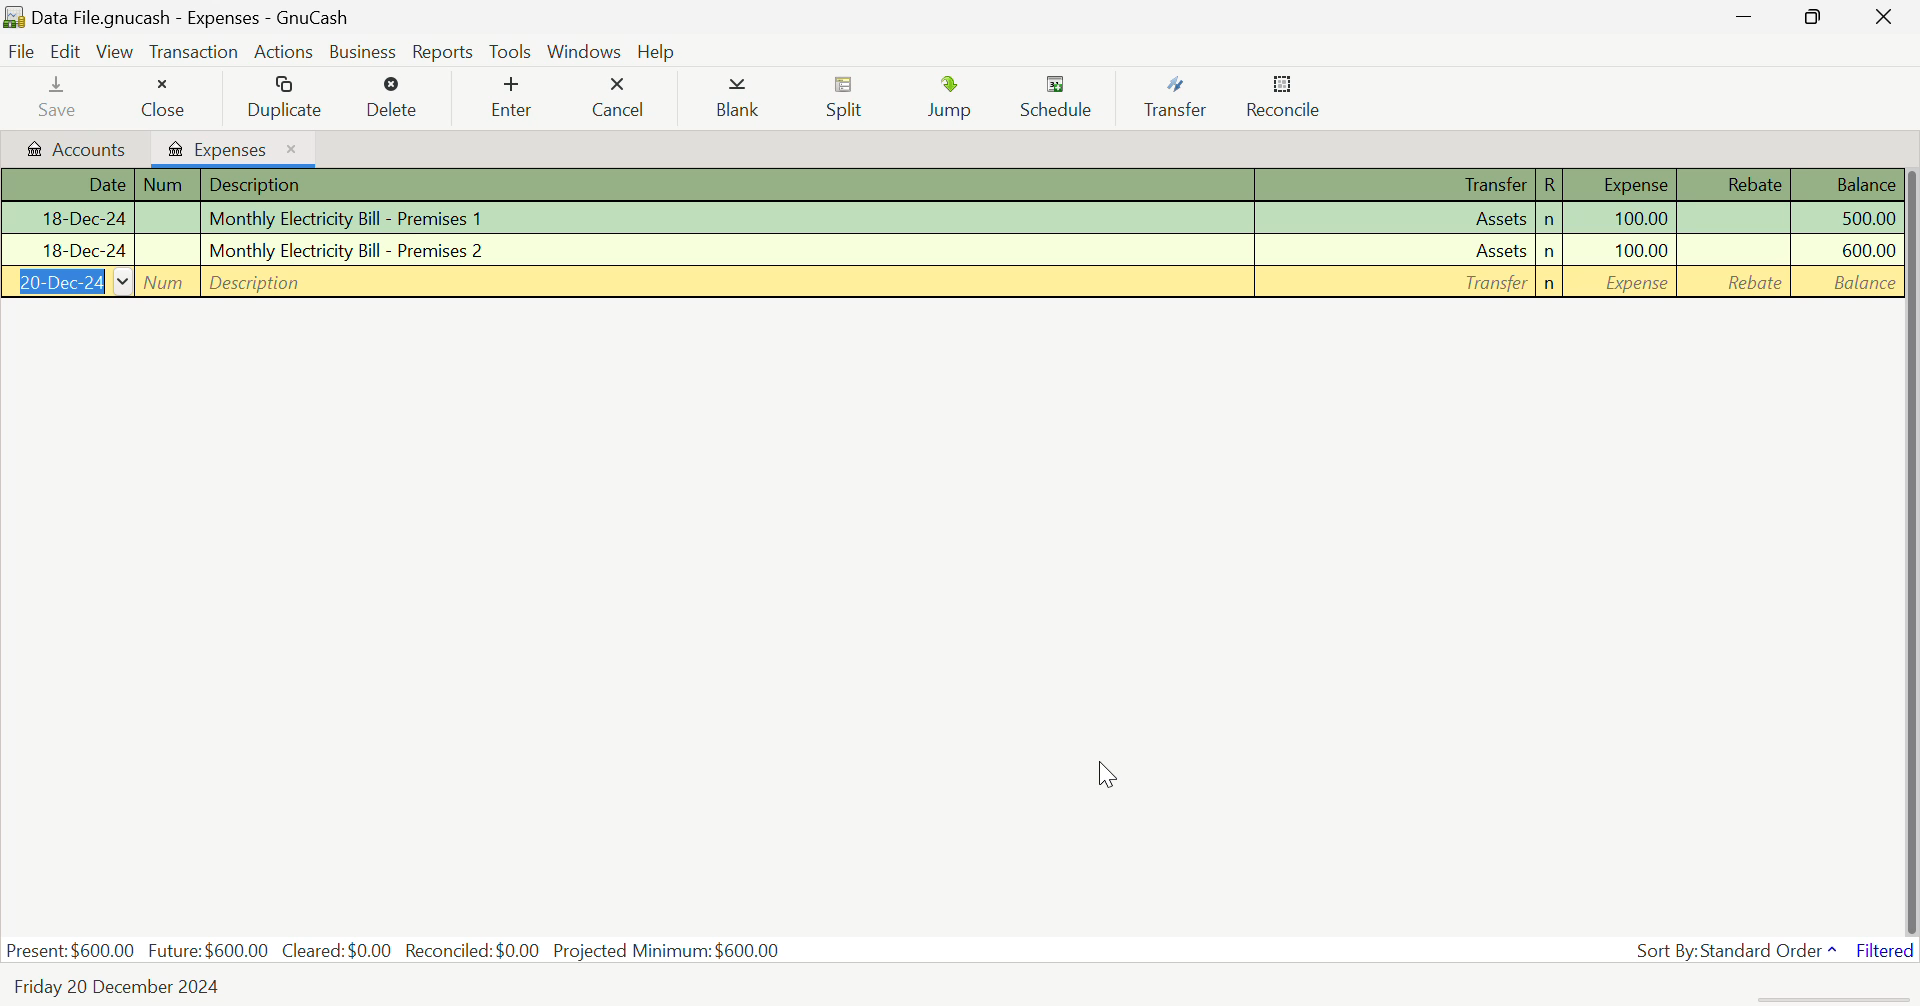 This screenshot has width=1920, height=1006. I want to click on Jump, so click(949, 100).